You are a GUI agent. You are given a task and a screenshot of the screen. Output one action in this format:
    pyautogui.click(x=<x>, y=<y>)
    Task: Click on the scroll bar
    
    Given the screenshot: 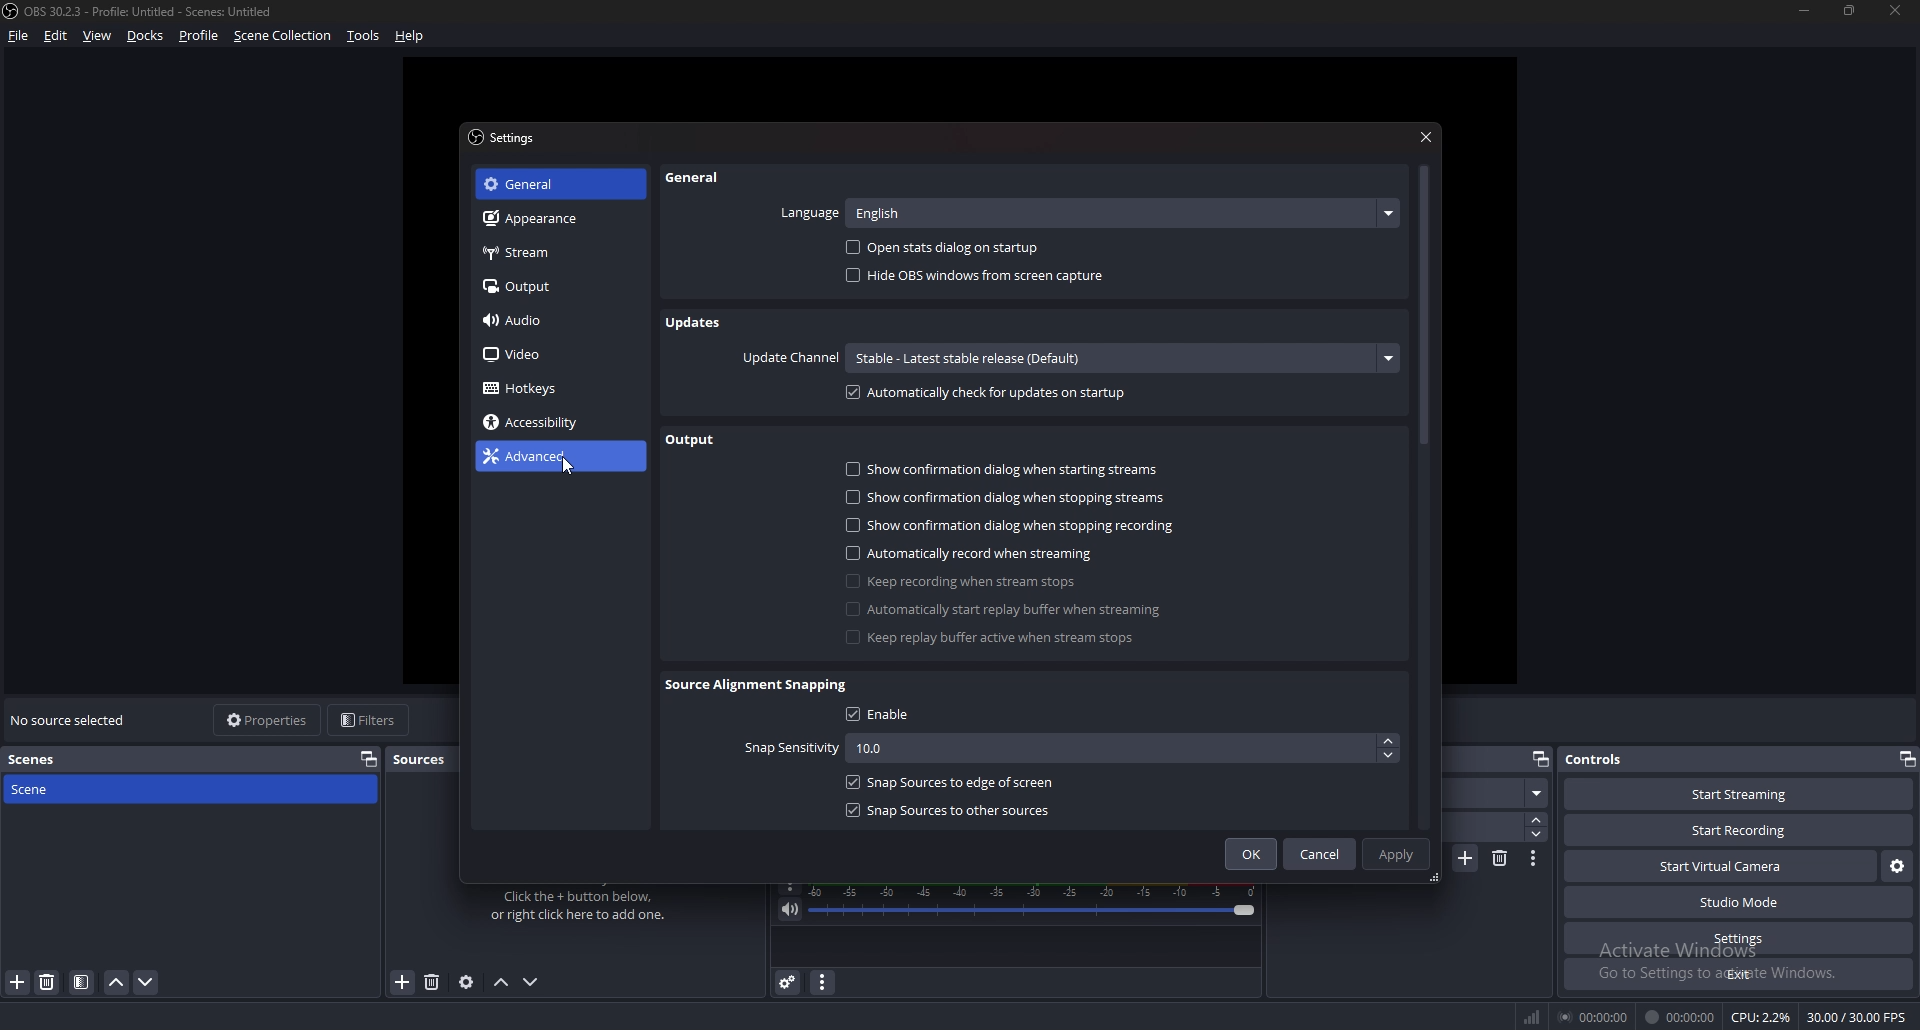 What is the action you would take?
    pyautogui.click(x=1422, y=305)
    